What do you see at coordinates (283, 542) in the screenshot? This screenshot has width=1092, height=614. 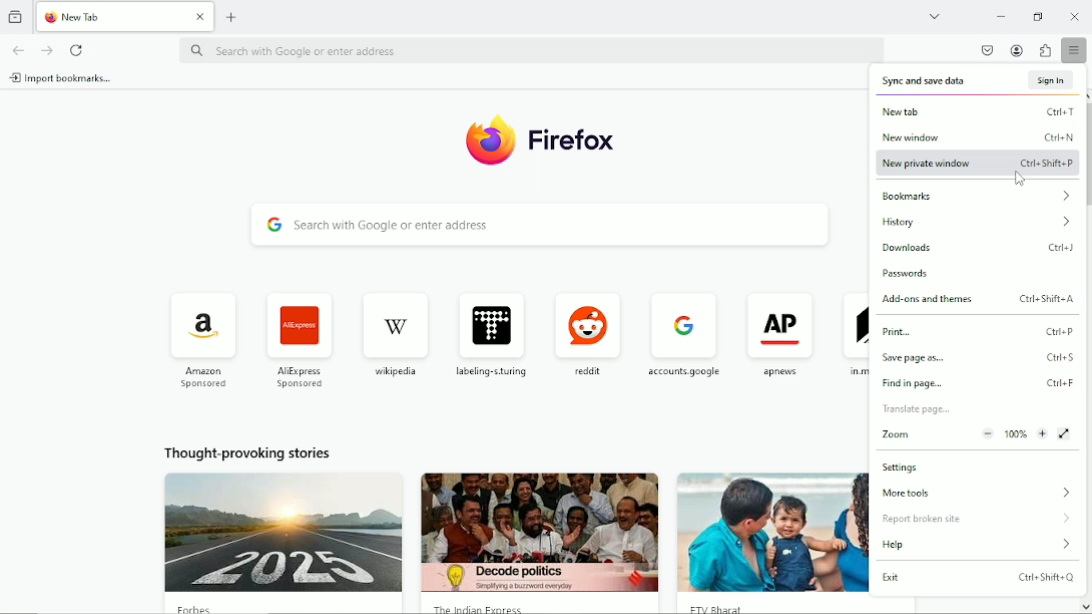 I see `Image` at bounding box center [283, 542].